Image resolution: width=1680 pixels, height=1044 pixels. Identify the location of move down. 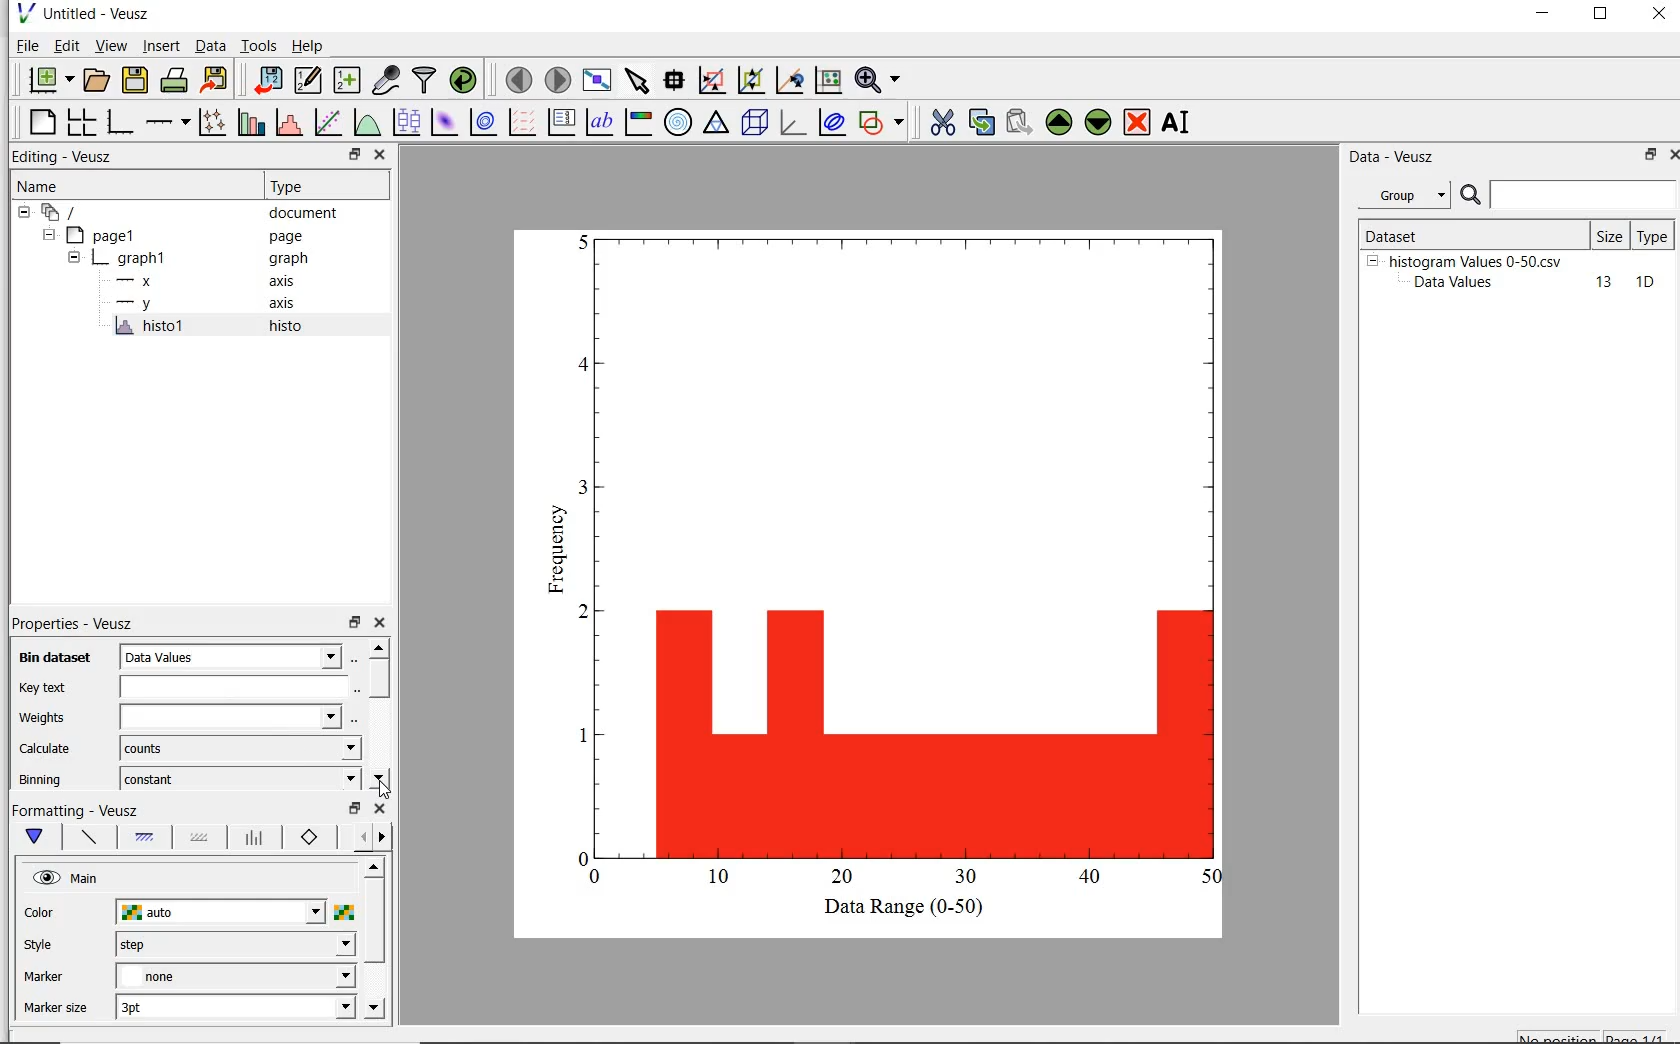
(378, 776).